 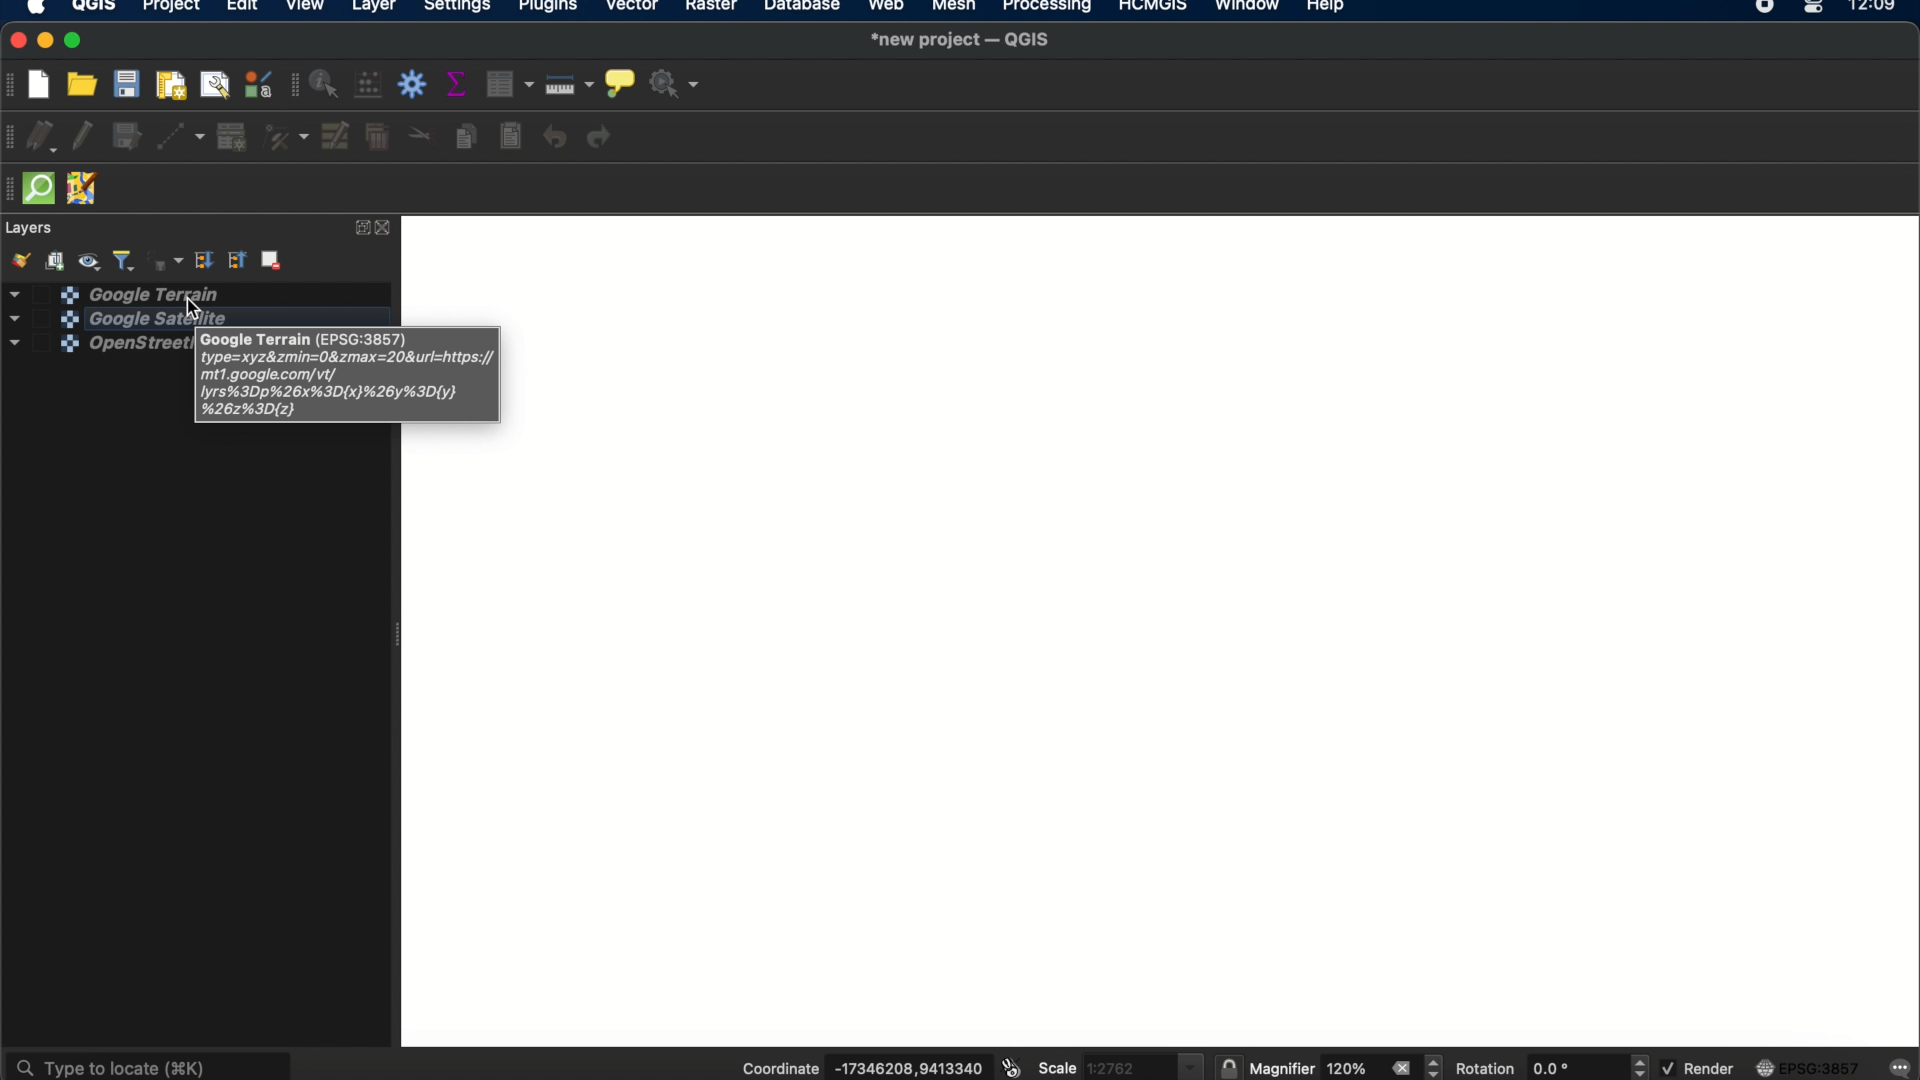 I want to click on show layout manager, so click(x=218, y=84).